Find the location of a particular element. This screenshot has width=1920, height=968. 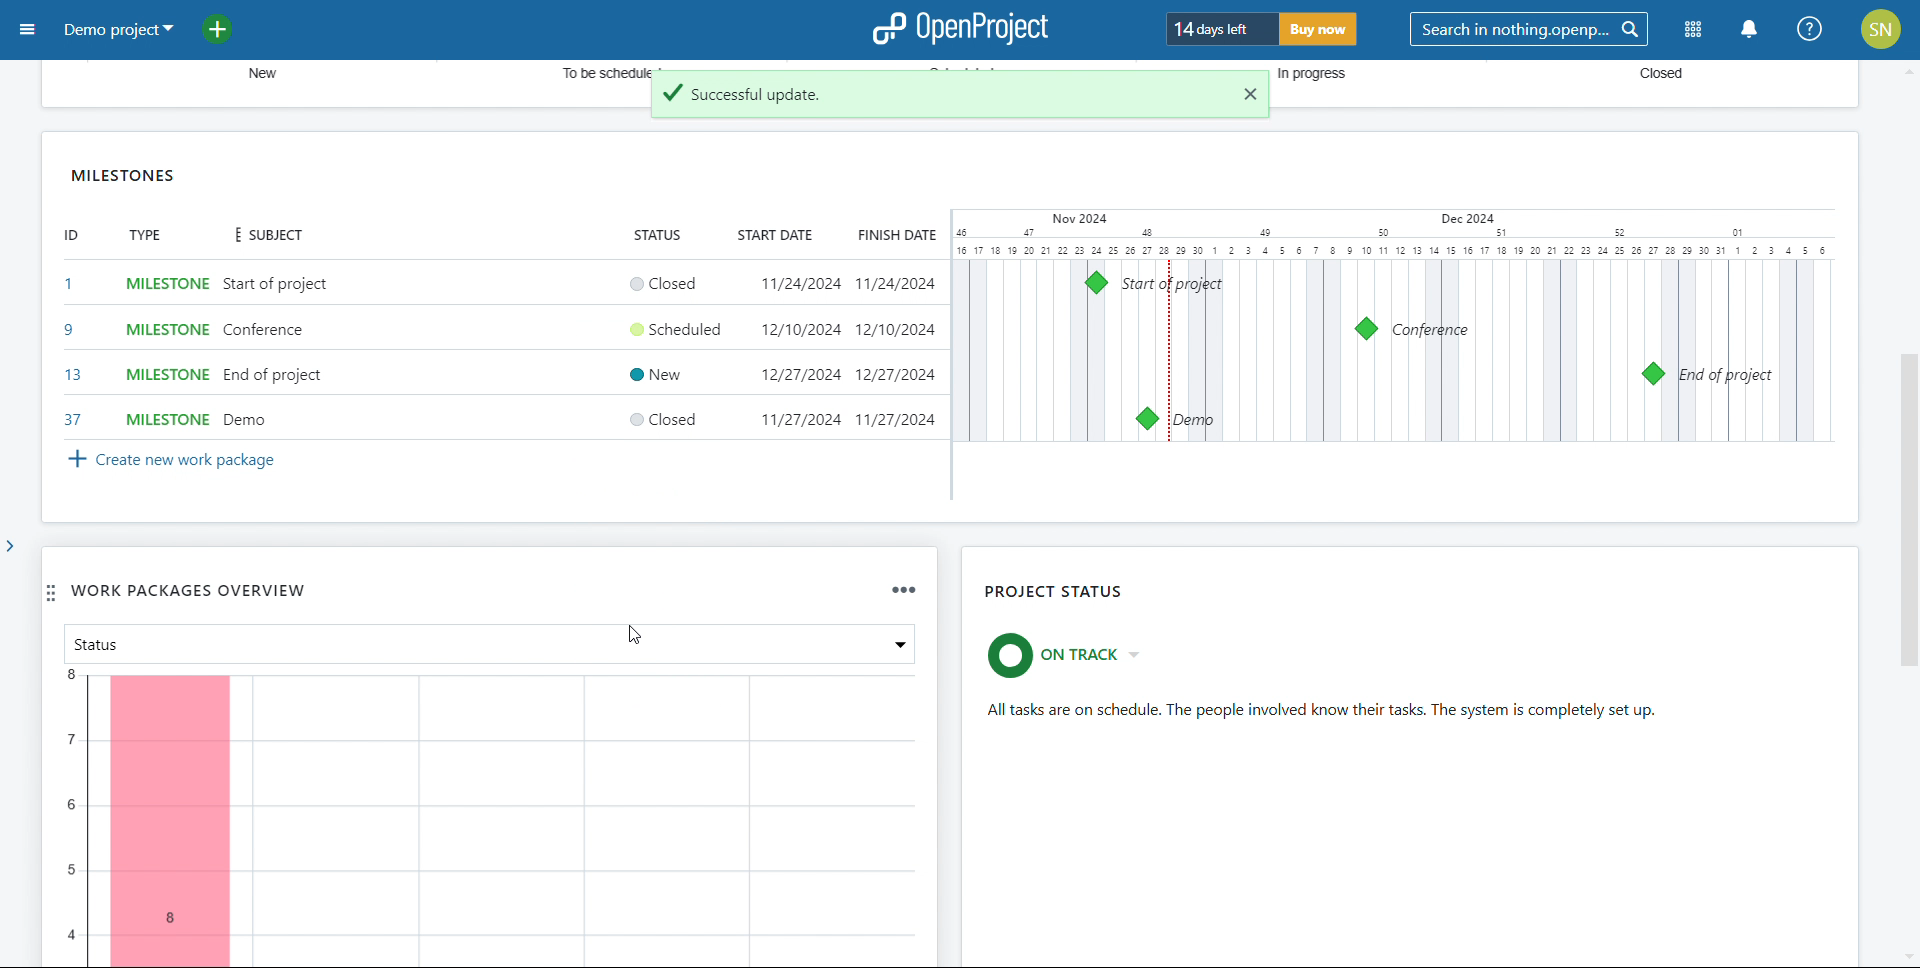

Closed is located at coordinates (1647, 75).